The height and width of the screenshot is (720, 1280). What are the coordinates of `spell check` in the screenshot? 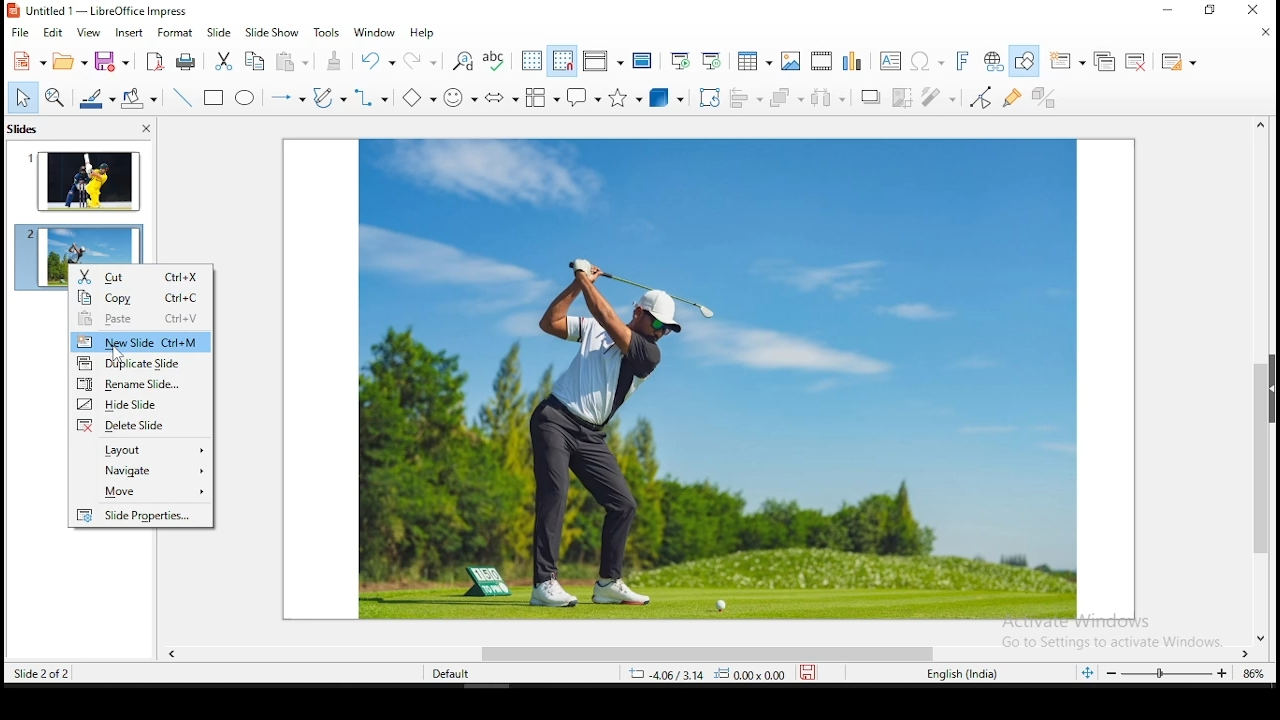 It's located at (497, 62).